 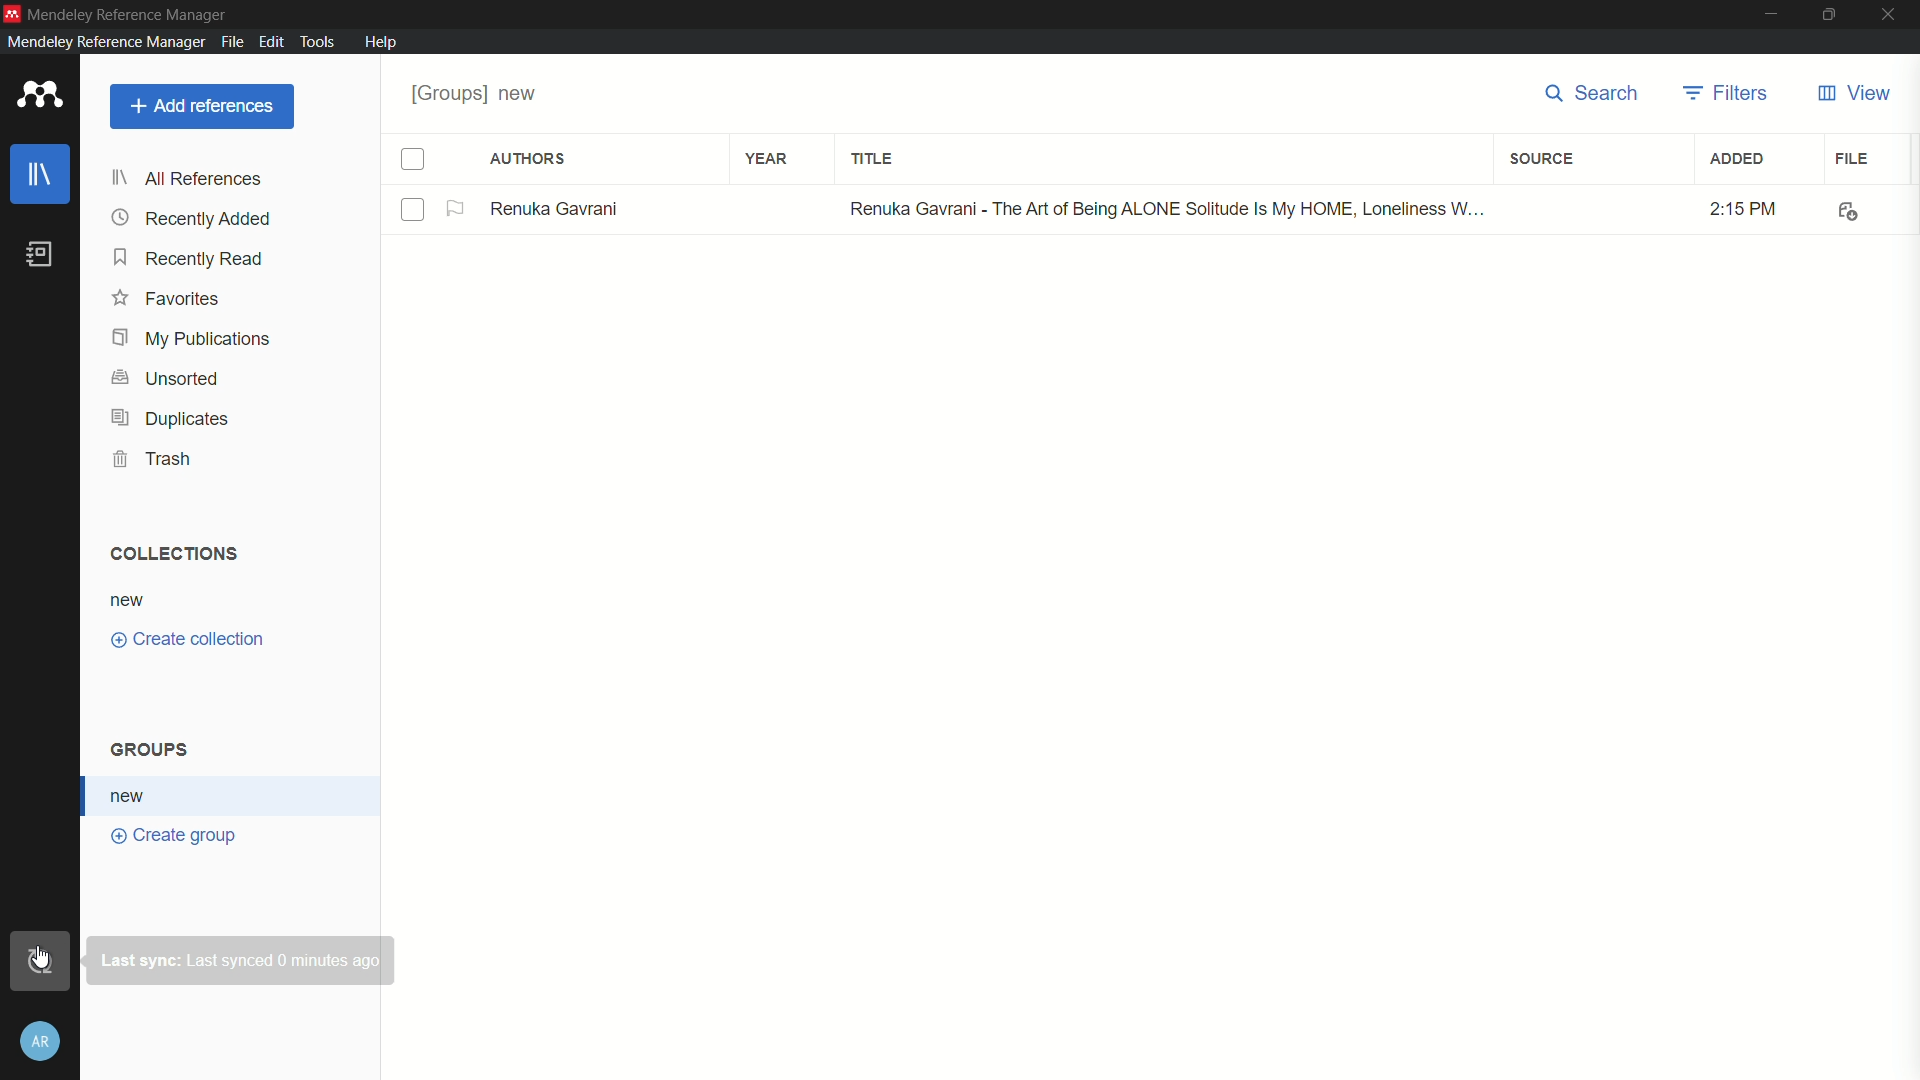 I want to click on cursor, so click(x=43, y=955).